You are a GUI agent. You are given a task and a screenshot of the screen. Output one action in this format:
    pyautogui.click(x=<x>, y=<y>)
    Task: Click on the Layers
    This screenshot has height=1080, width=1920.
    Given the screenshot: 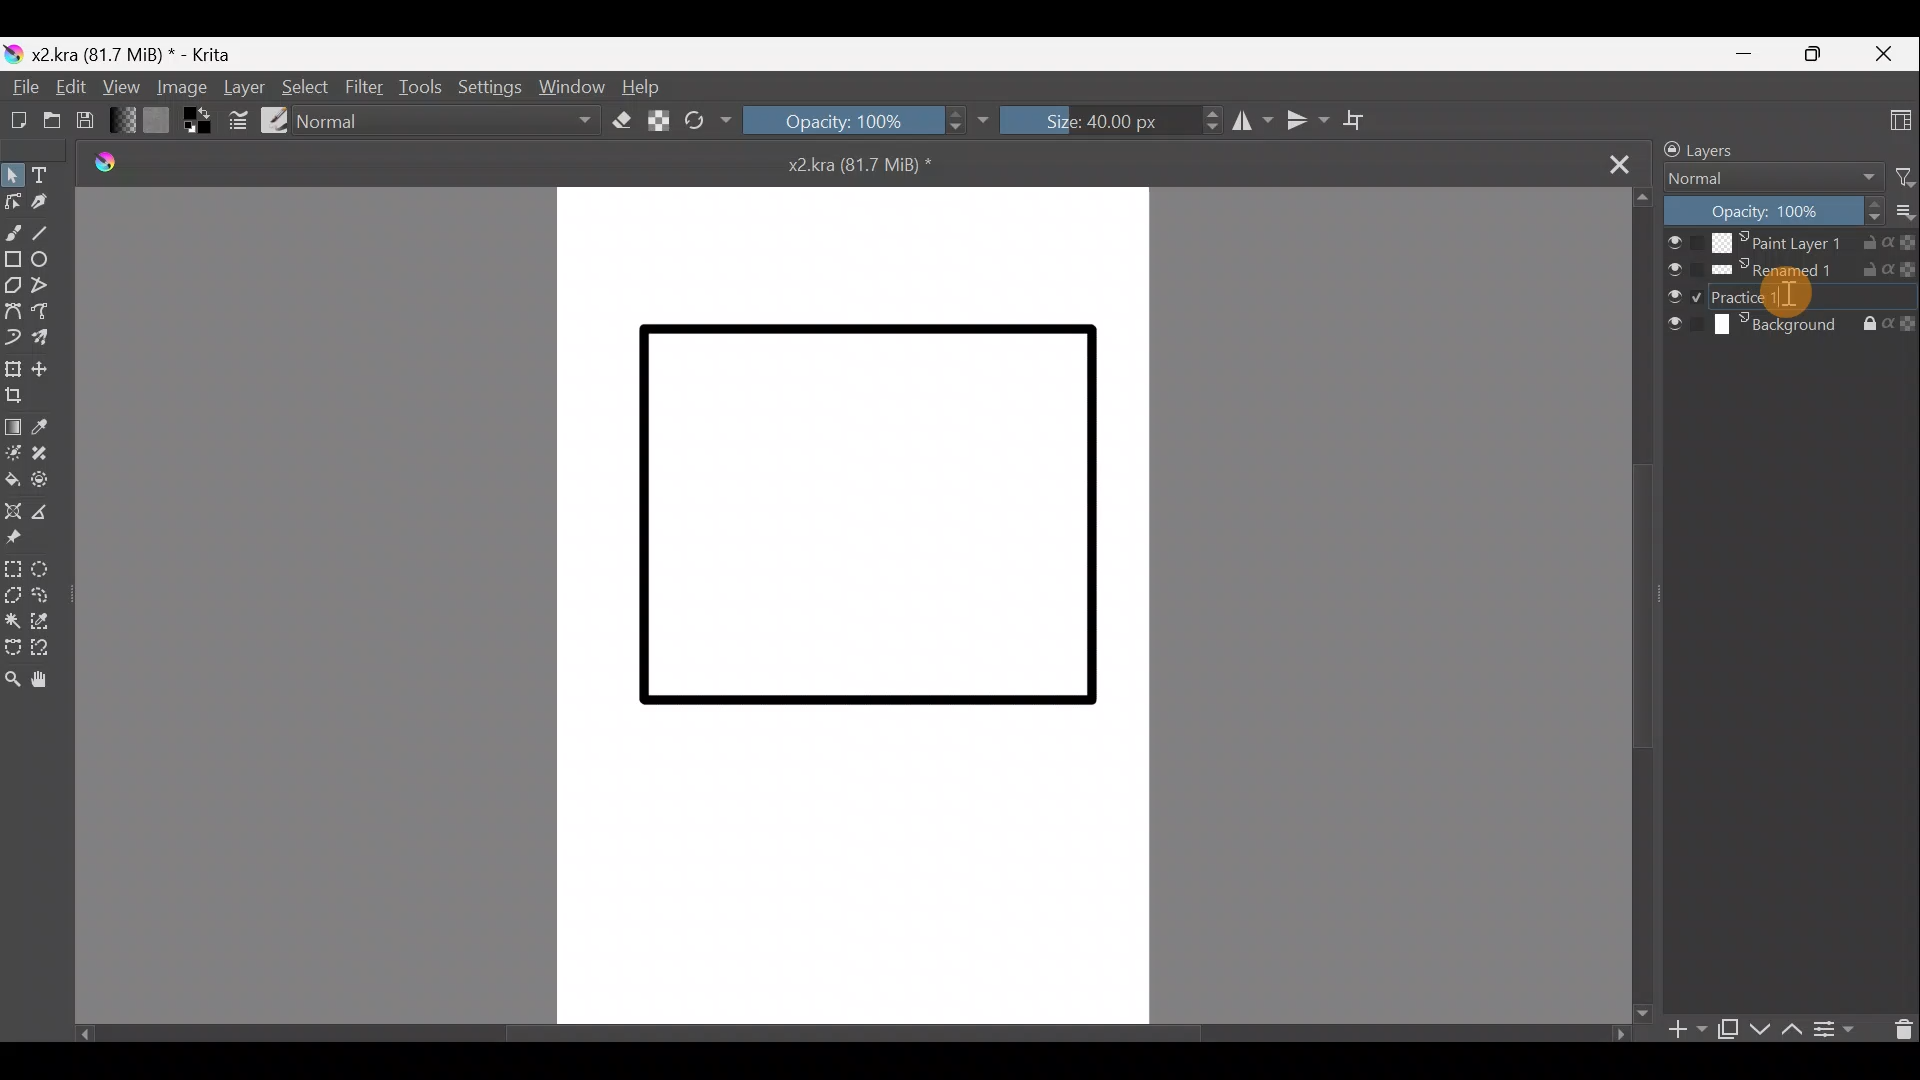 What is the action you would take?
    pyautogui.click(x=1733, y=150)
    